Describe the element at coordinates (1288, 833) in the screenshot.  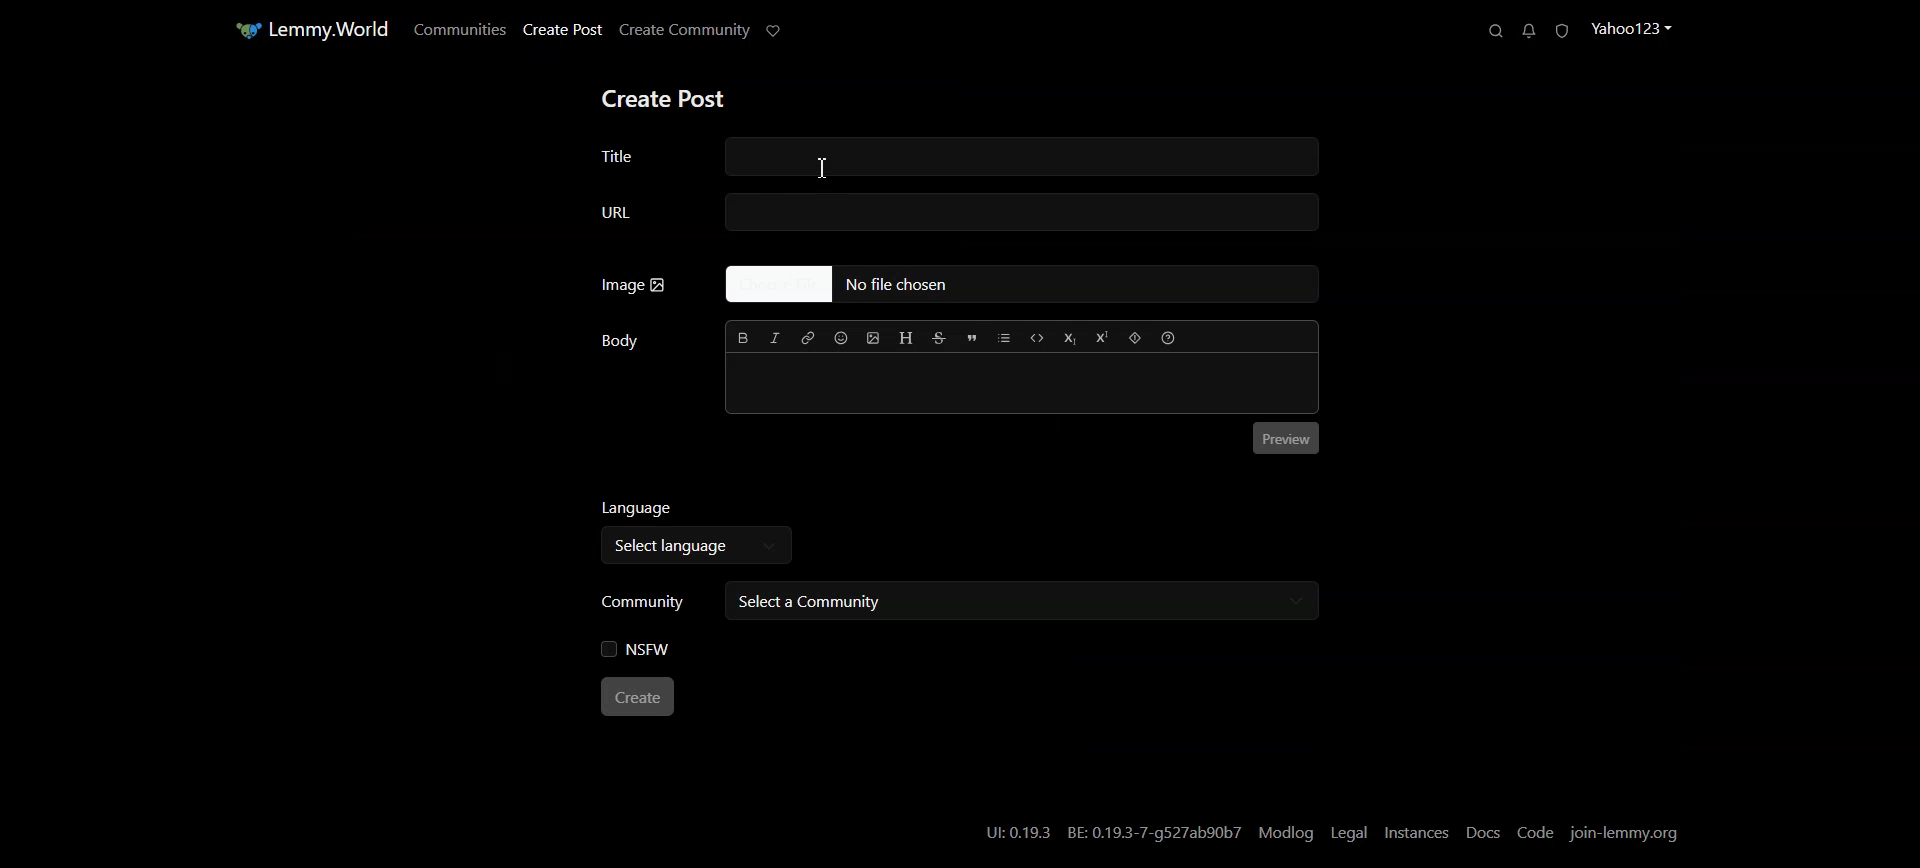
I see `Modlog` at that location.